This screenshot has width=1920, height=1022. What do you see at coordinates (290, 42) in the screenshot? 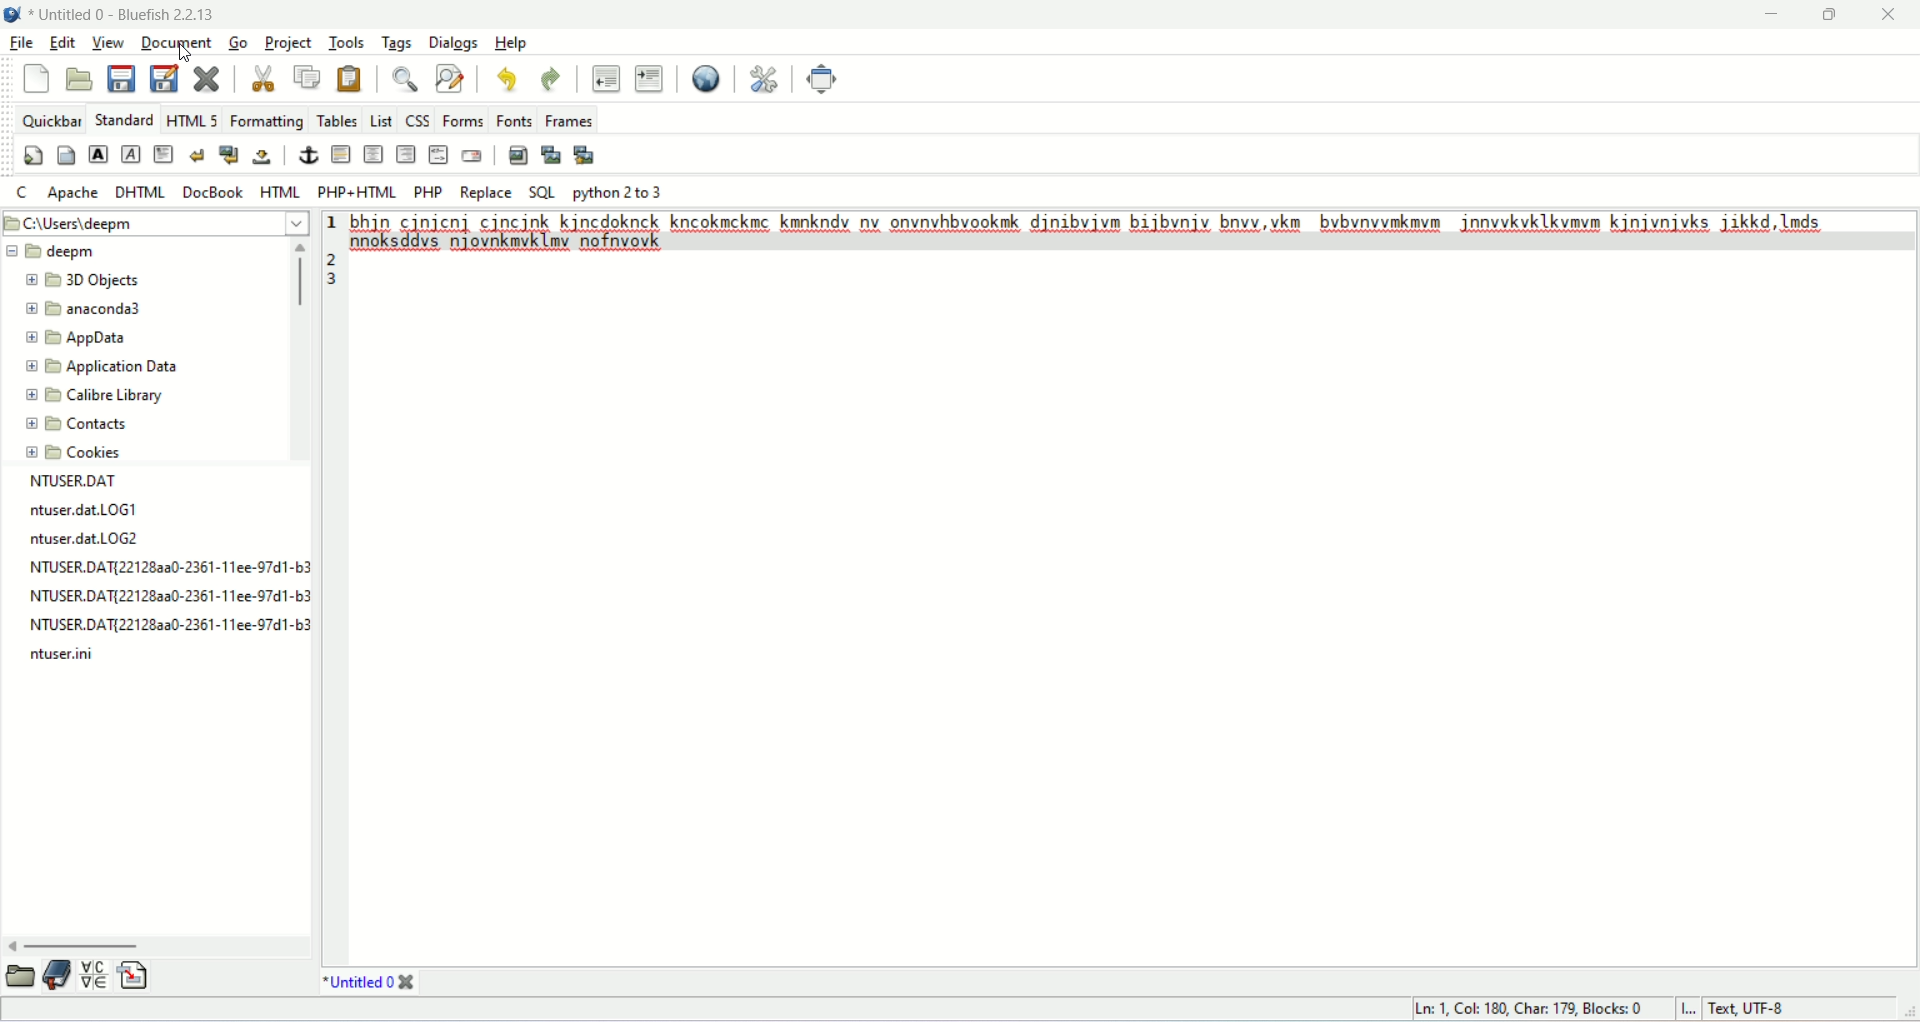
I see `project` at bounding box center [290, 42].